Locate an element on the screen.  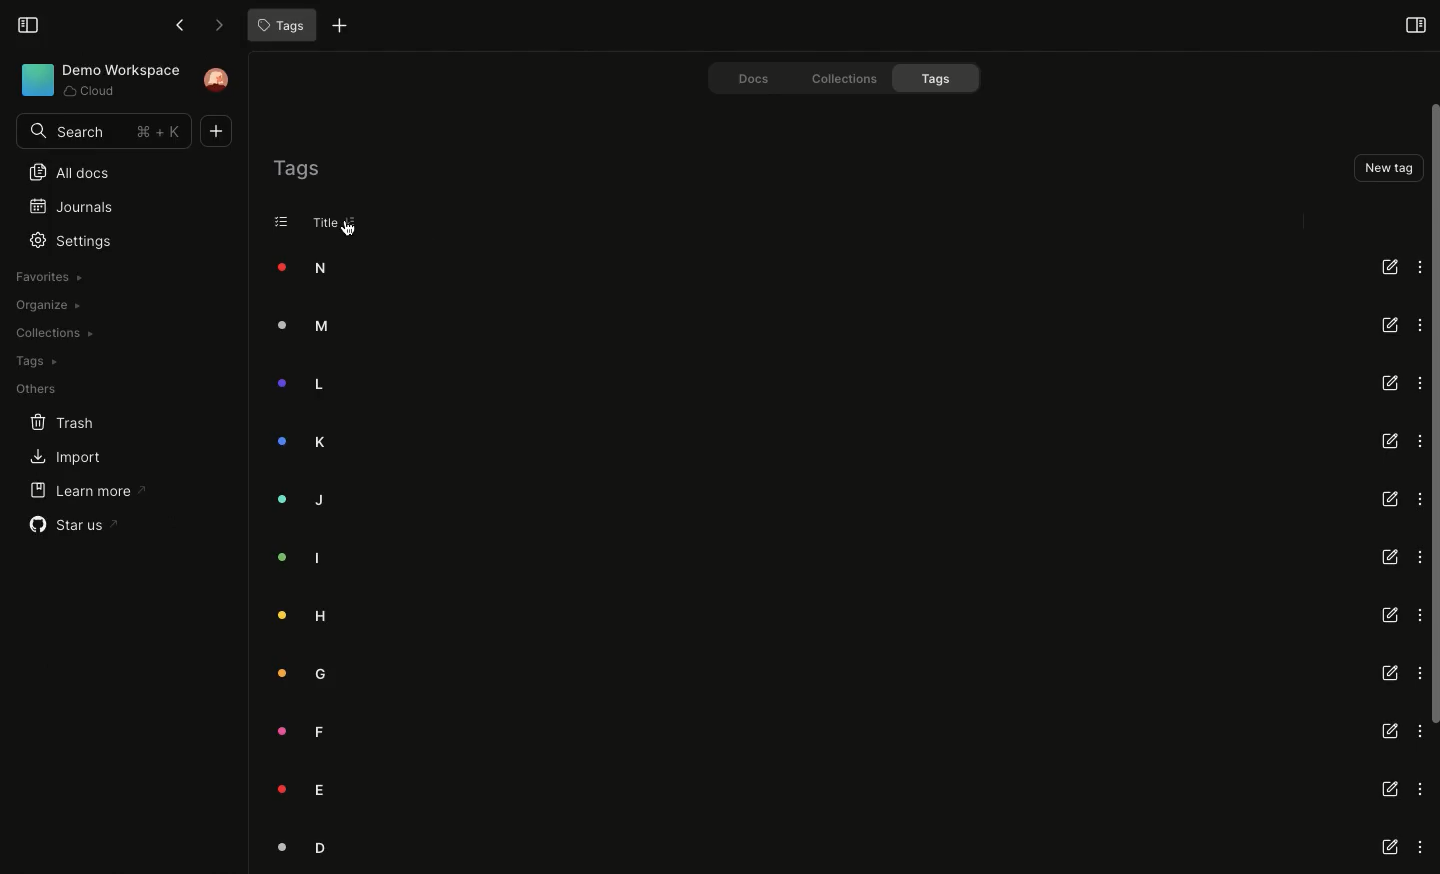
cursor on title is located at coordinates (350, 228).